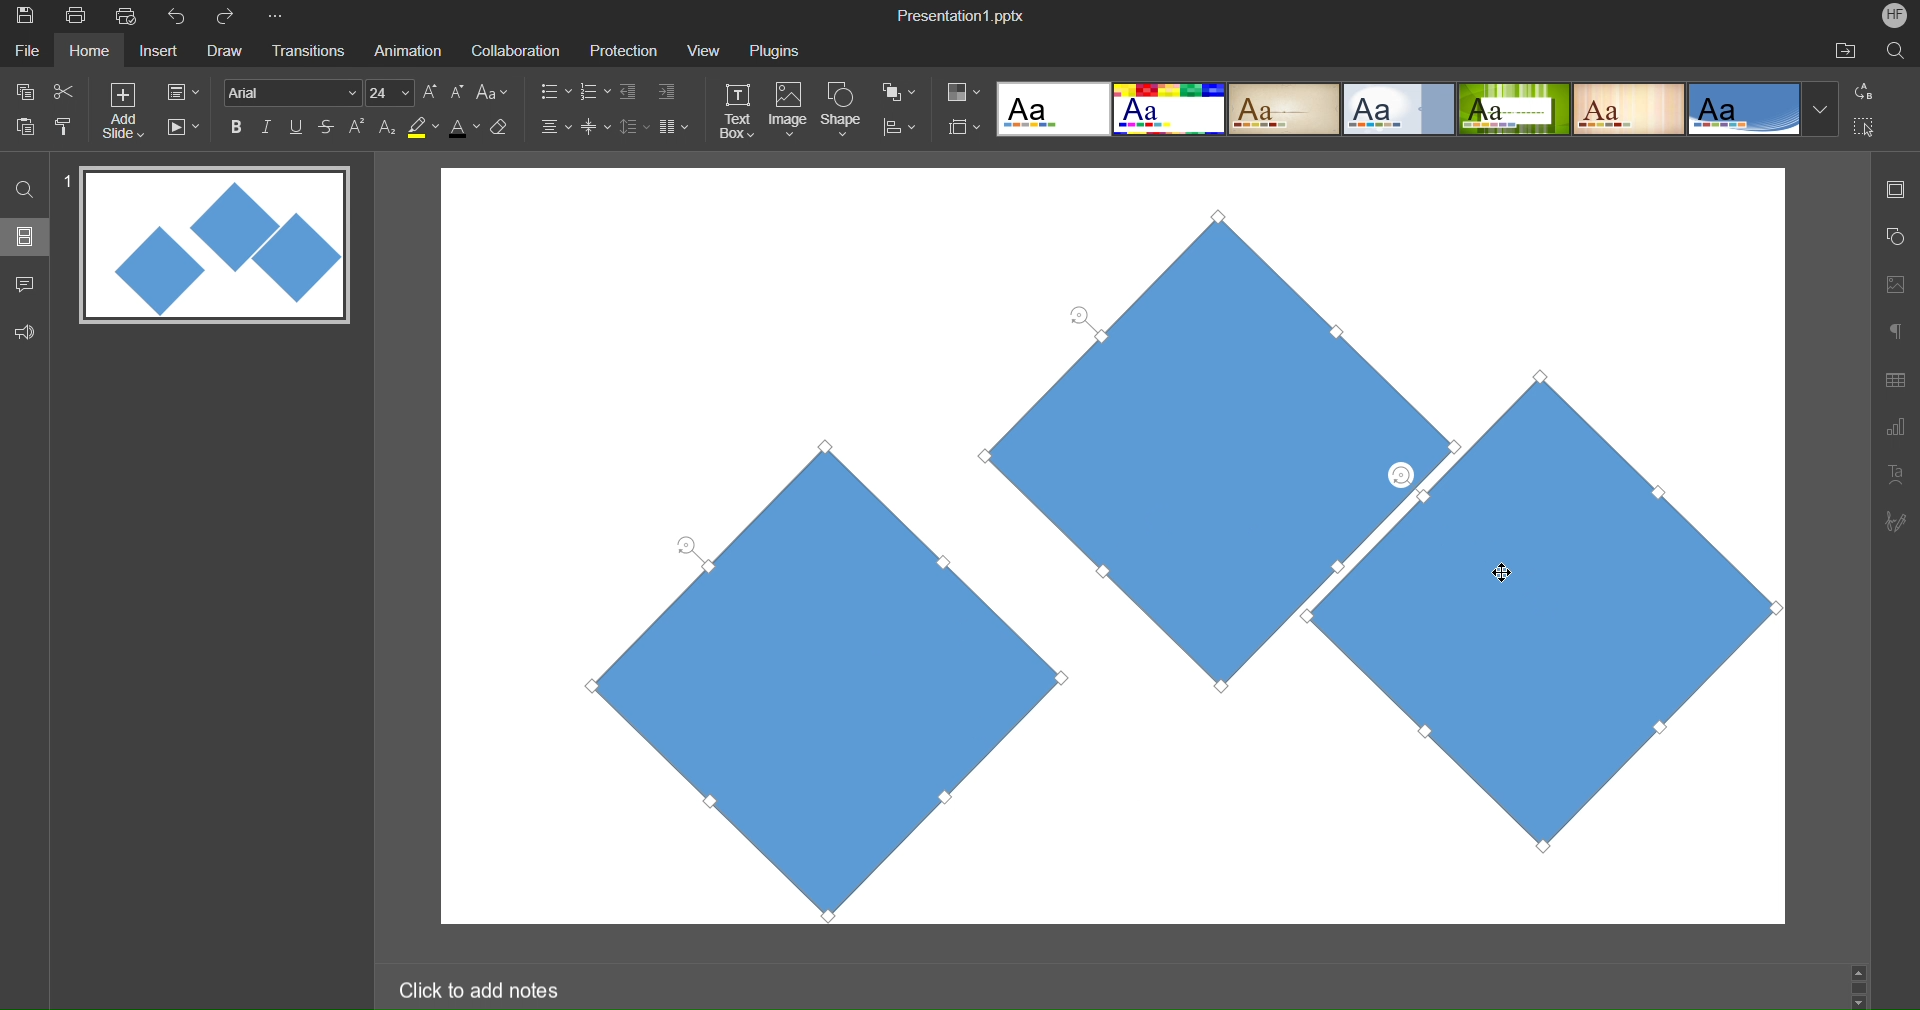 The width and height of the screenshot is (1920, 1010). Describe the element at coordinates (1869, 90) in the screenshot. I see `a to b` at that location.